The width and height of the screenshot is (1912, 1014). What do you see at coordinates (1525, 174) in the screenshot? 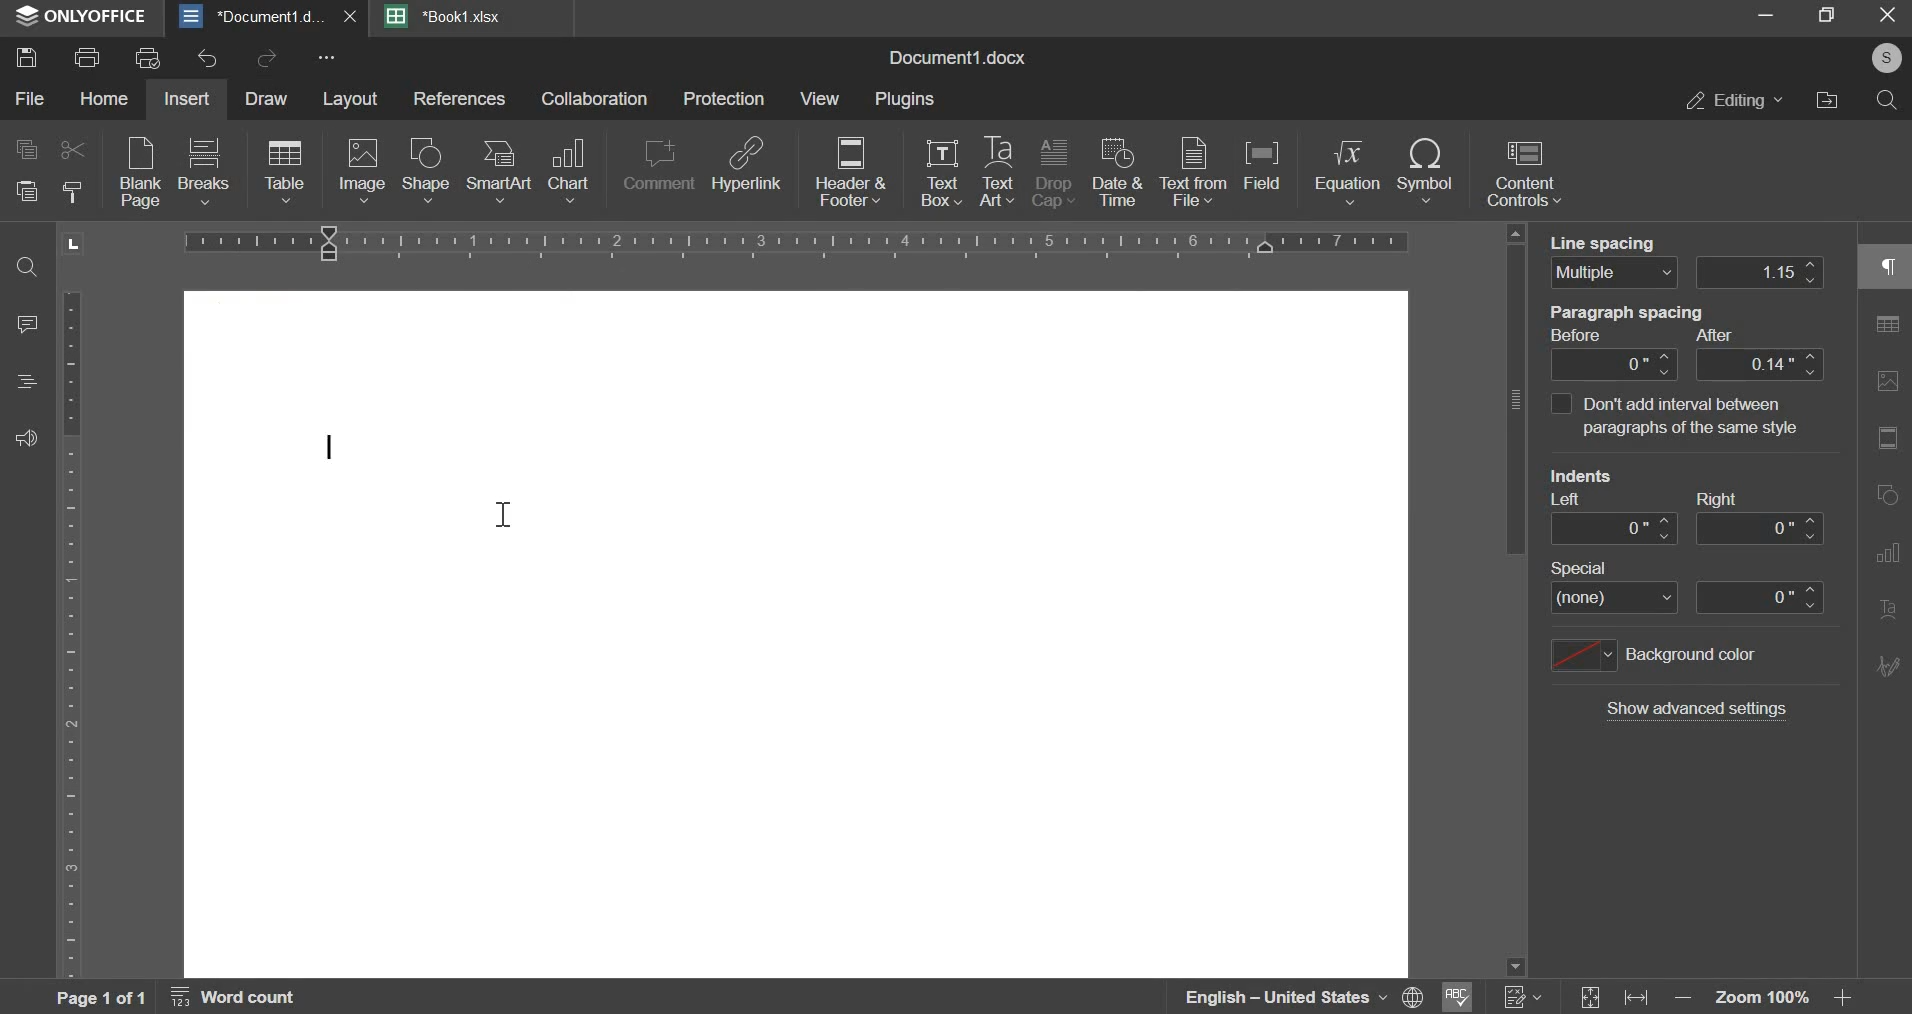
I see `content controls` at bounding box center [1525, 174].